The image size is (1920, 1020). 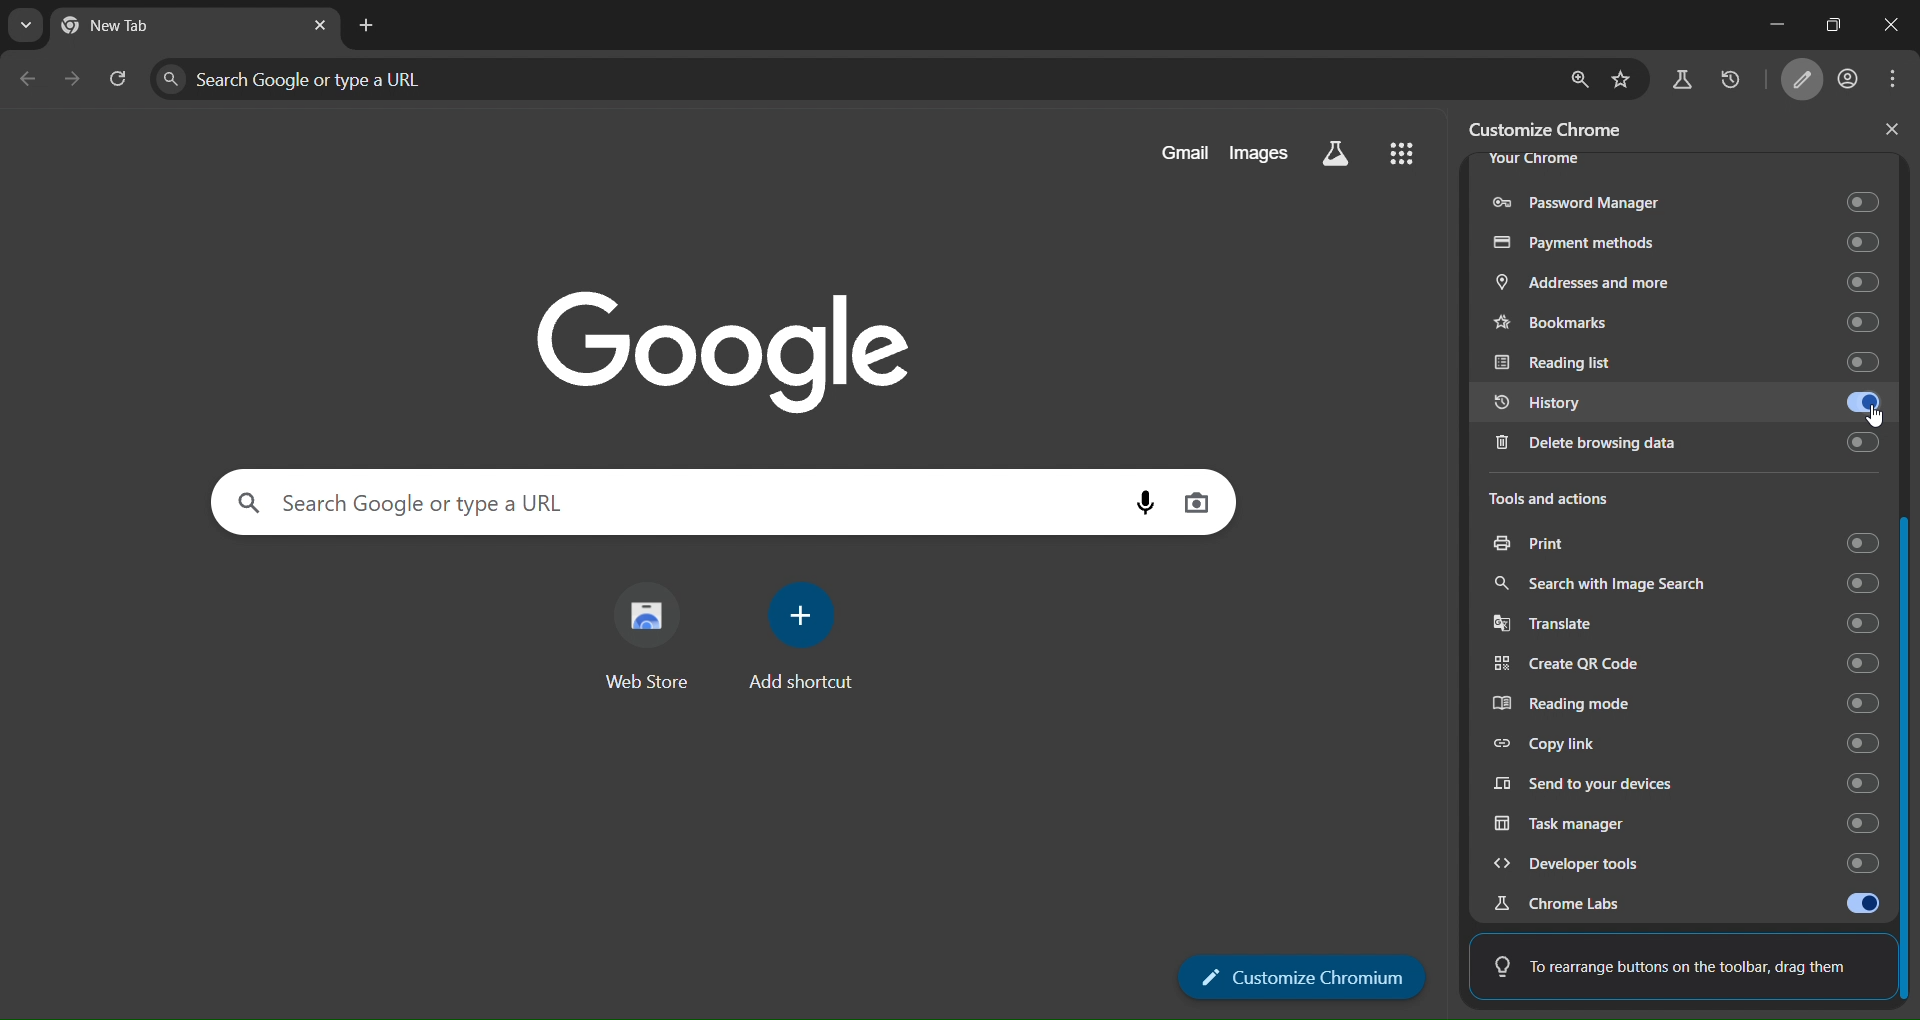 I want to click on zoom , so click(x=1579, y=78).